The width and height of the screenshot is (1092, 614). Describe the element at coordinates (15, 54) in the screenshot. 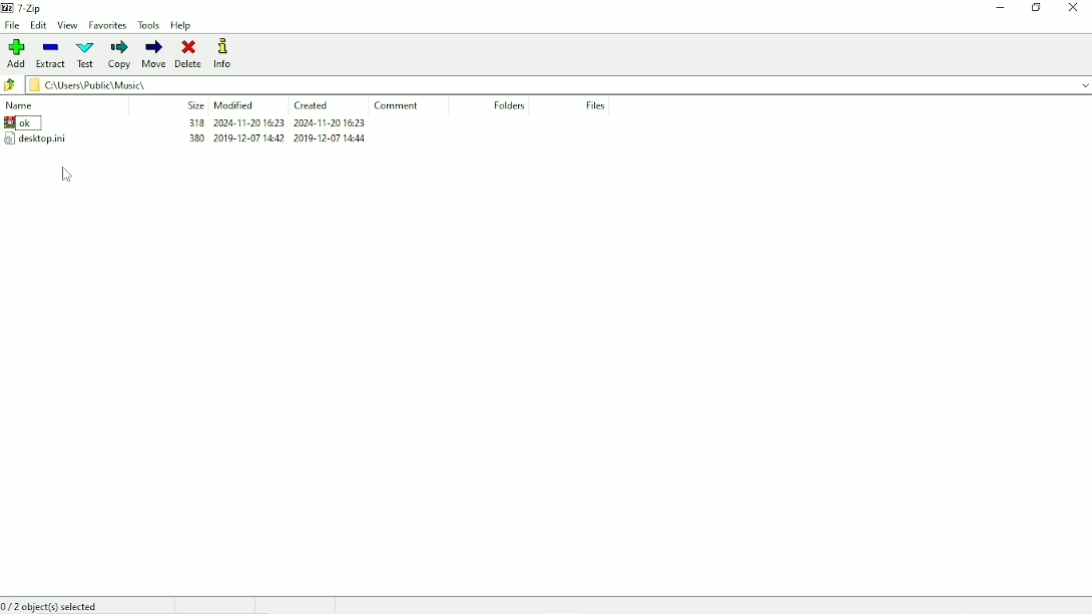

I see `Add` at that location.